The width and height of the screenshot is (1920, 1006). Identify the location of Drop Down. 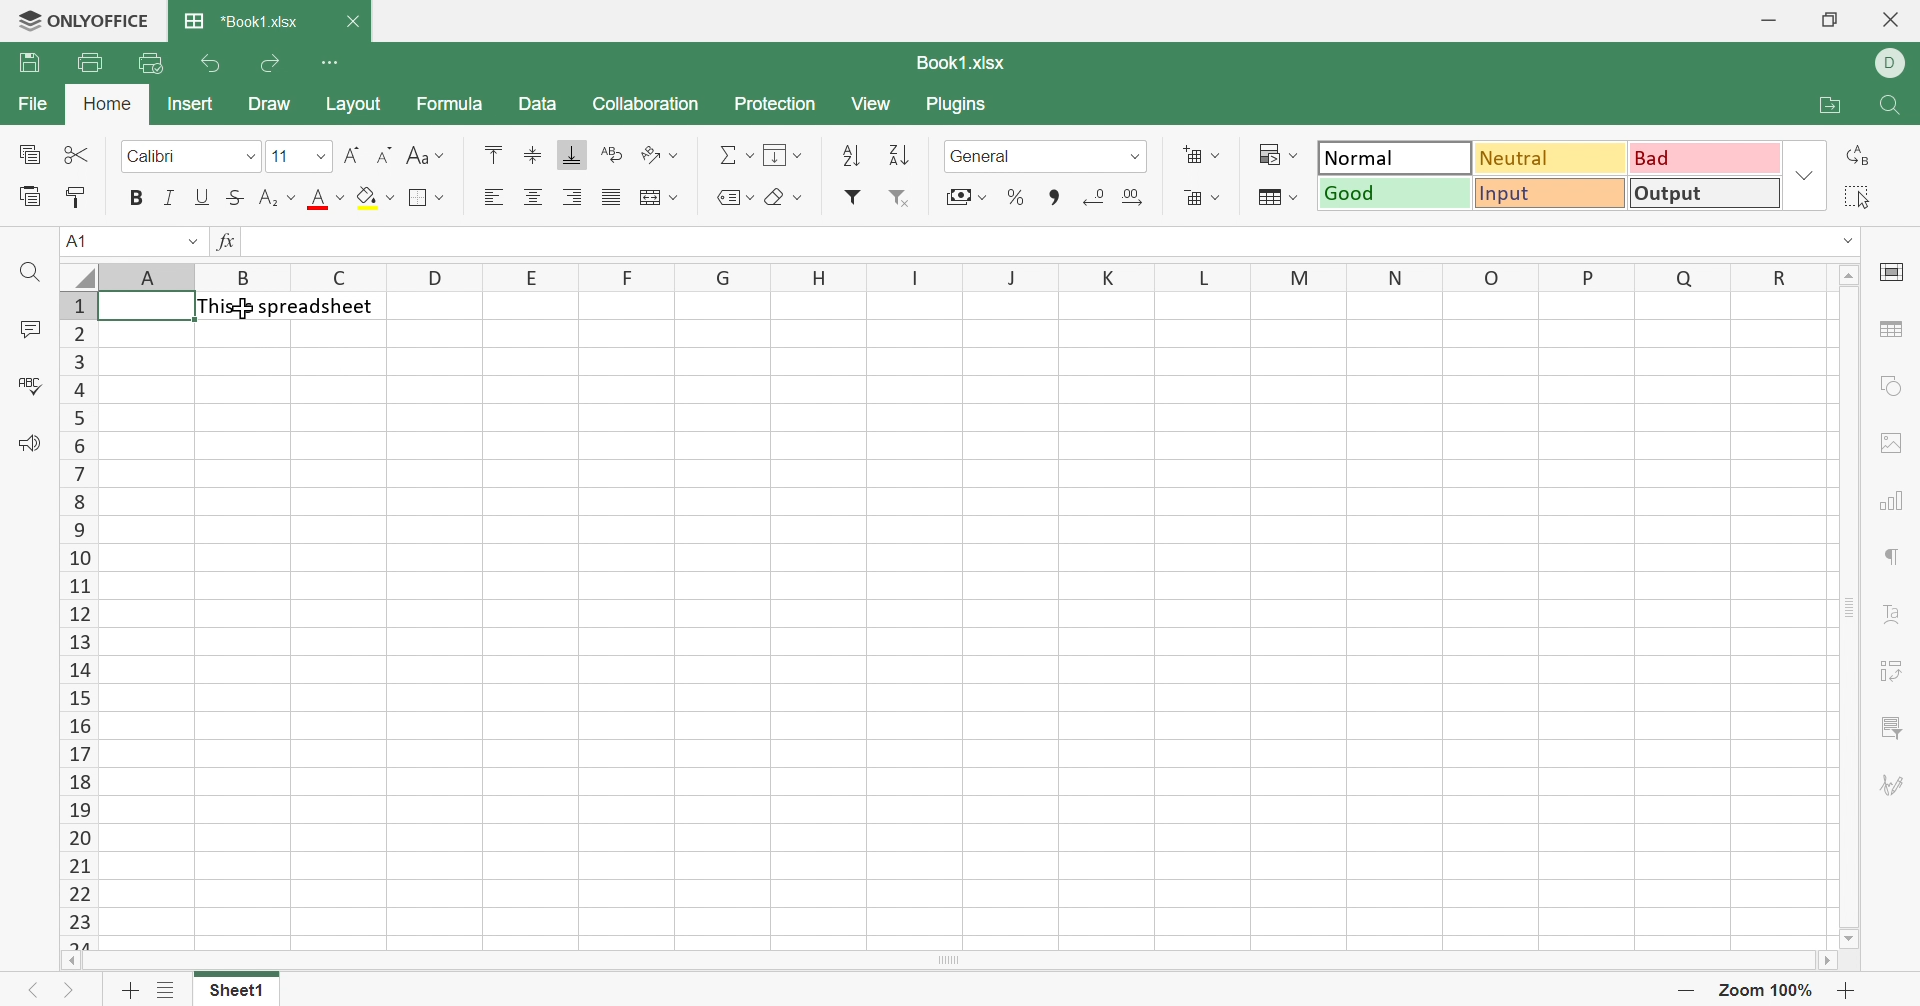
(389, 198).